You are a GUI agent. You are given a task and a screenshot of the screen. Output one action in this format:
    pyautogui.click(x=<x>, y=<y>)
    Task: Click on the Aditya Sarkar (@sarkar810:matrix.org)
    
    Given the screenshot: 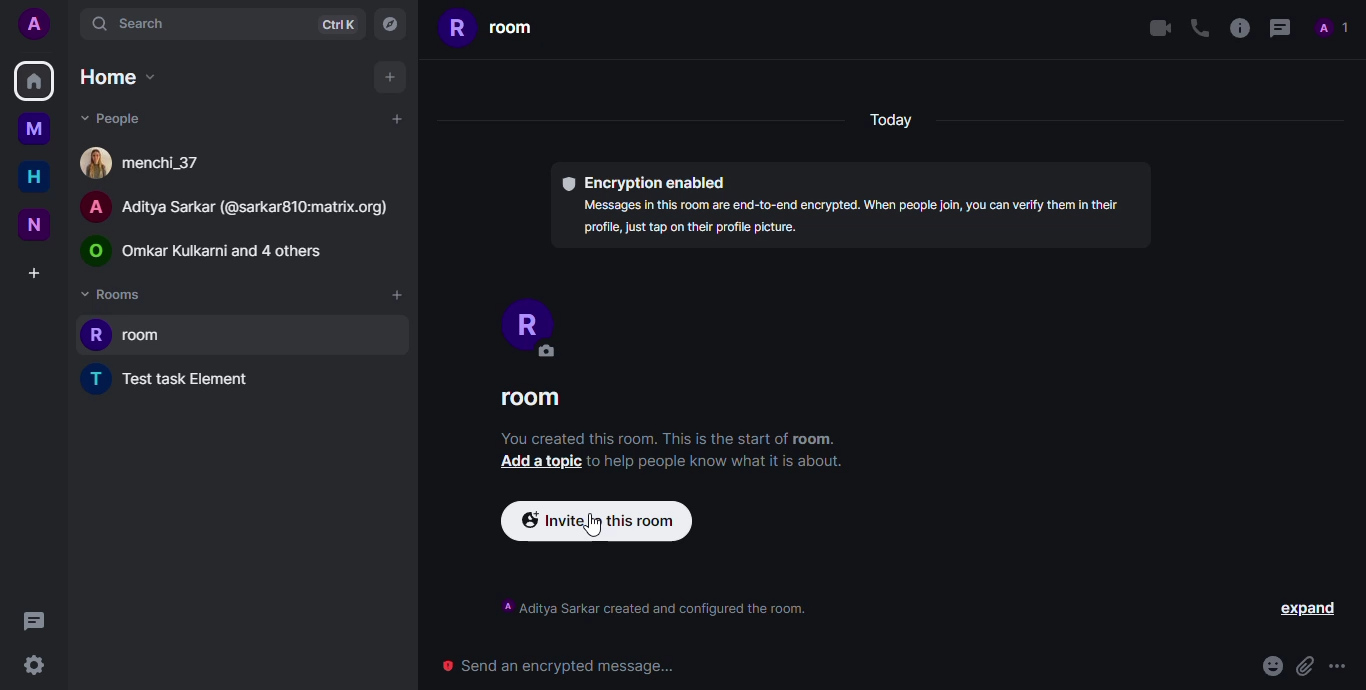 What is the action you would take?
    pyautogui.click(x=245, y=204)
    